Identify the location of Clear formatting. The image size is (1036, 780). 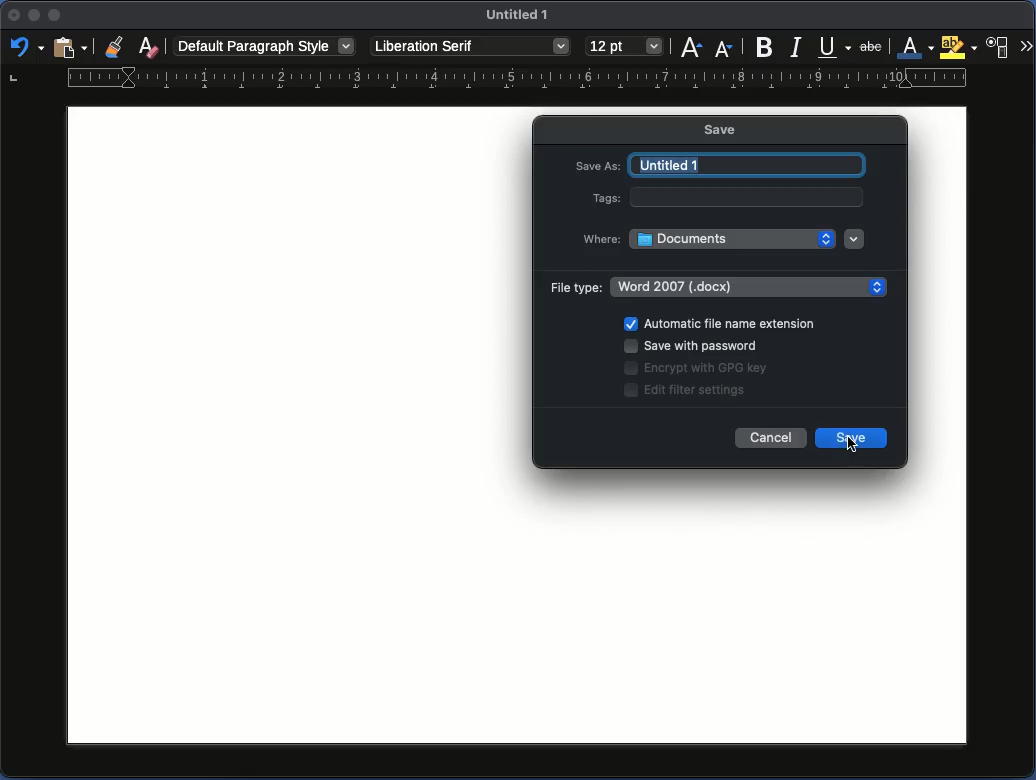
(148, 45).